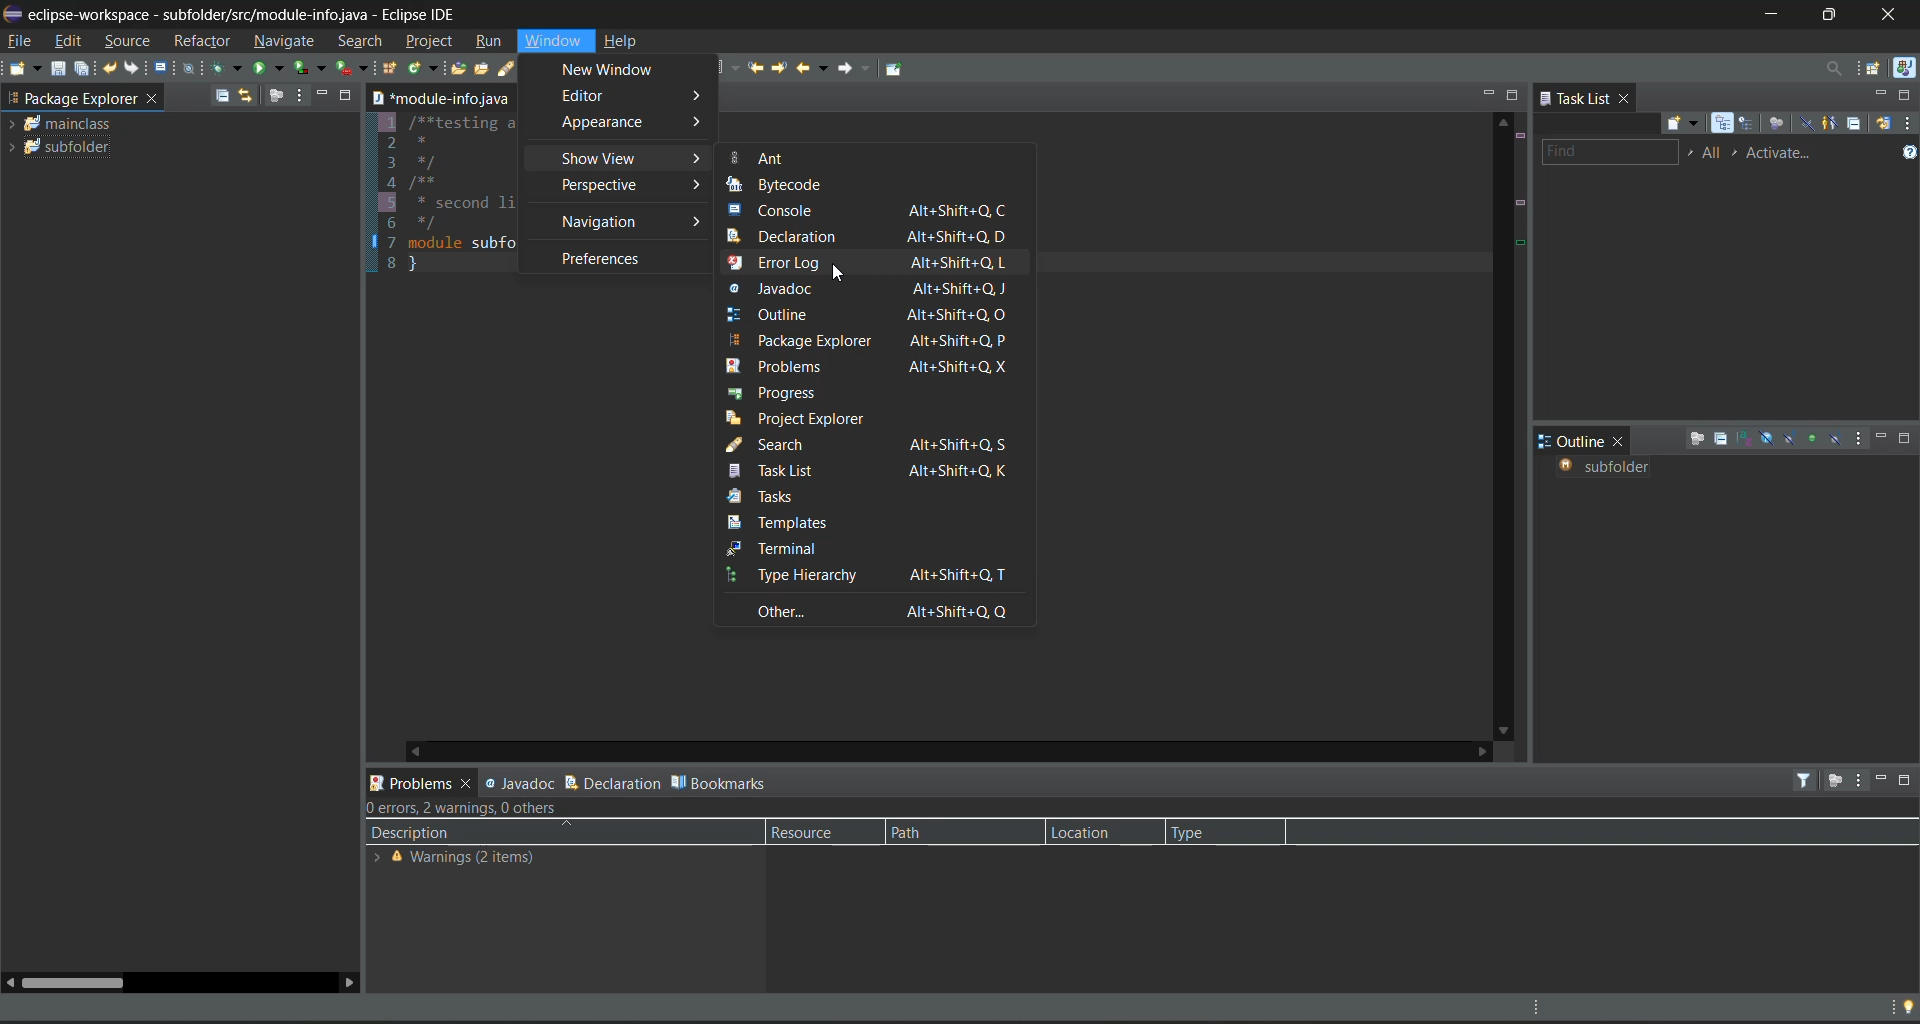 This screenshot has width=1920, height=1024. I want to click on open task, so click(486, 69).